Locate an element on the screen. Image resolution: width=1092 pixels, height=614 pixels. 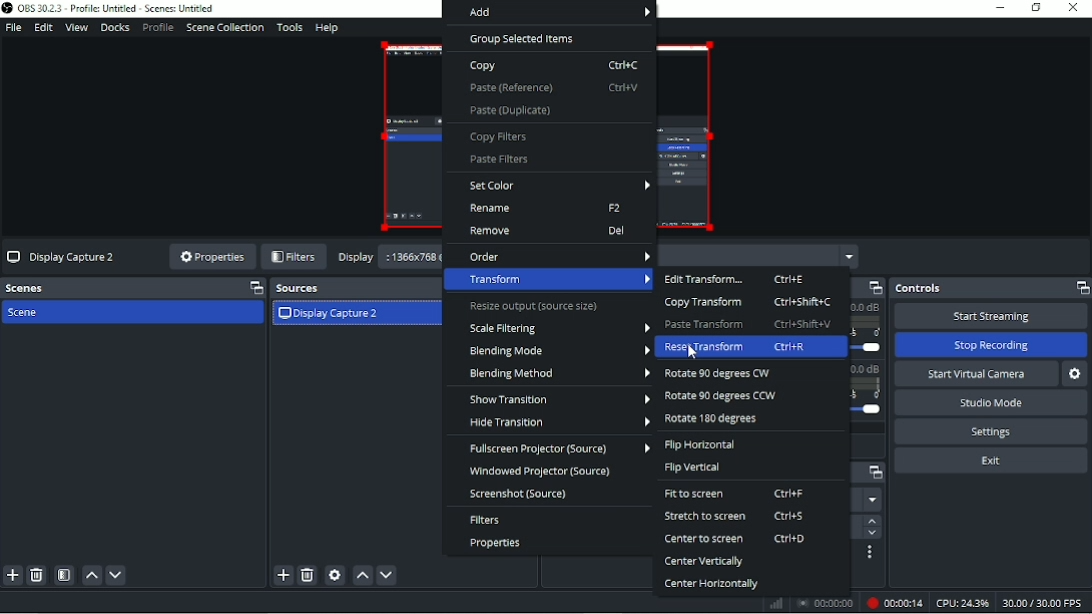
Stop recording is located at coordinates (990, 345).